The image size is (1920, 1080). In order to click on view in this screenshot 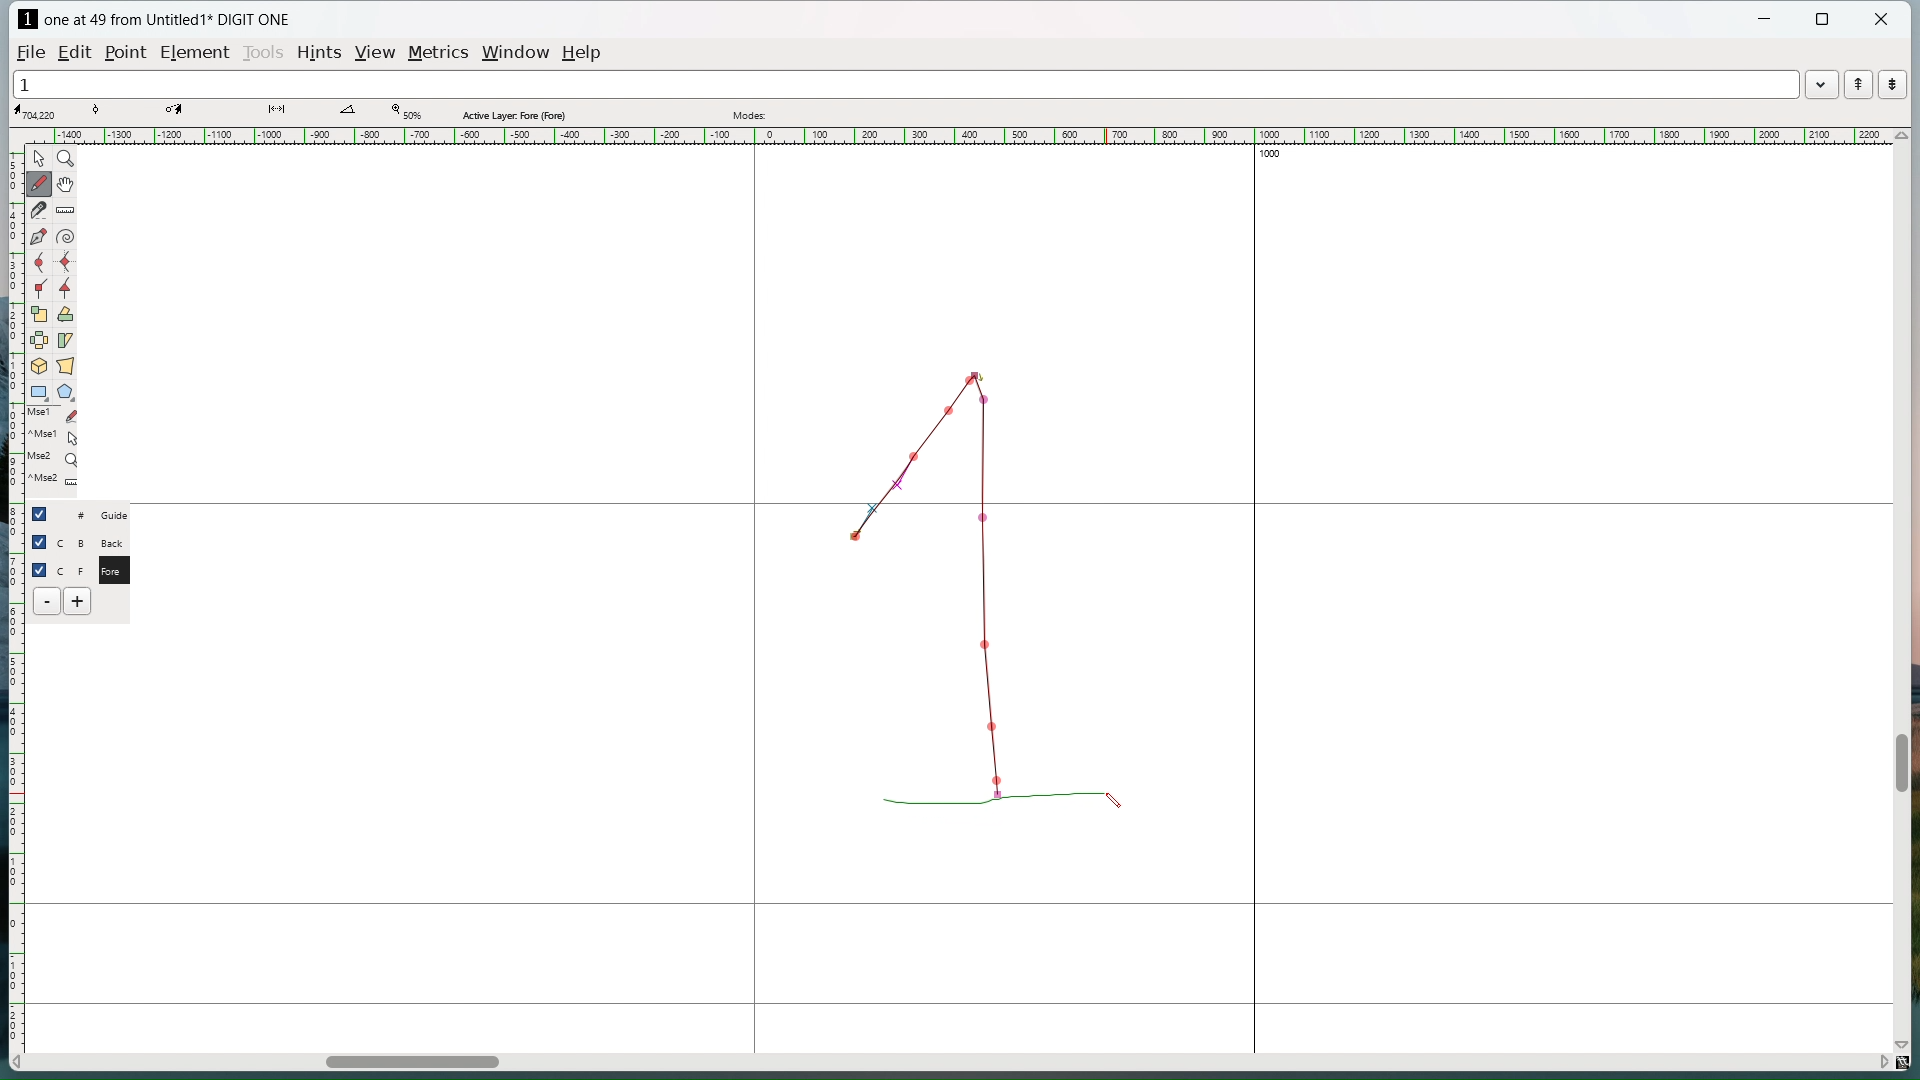, I will do `click(377, 53)`.